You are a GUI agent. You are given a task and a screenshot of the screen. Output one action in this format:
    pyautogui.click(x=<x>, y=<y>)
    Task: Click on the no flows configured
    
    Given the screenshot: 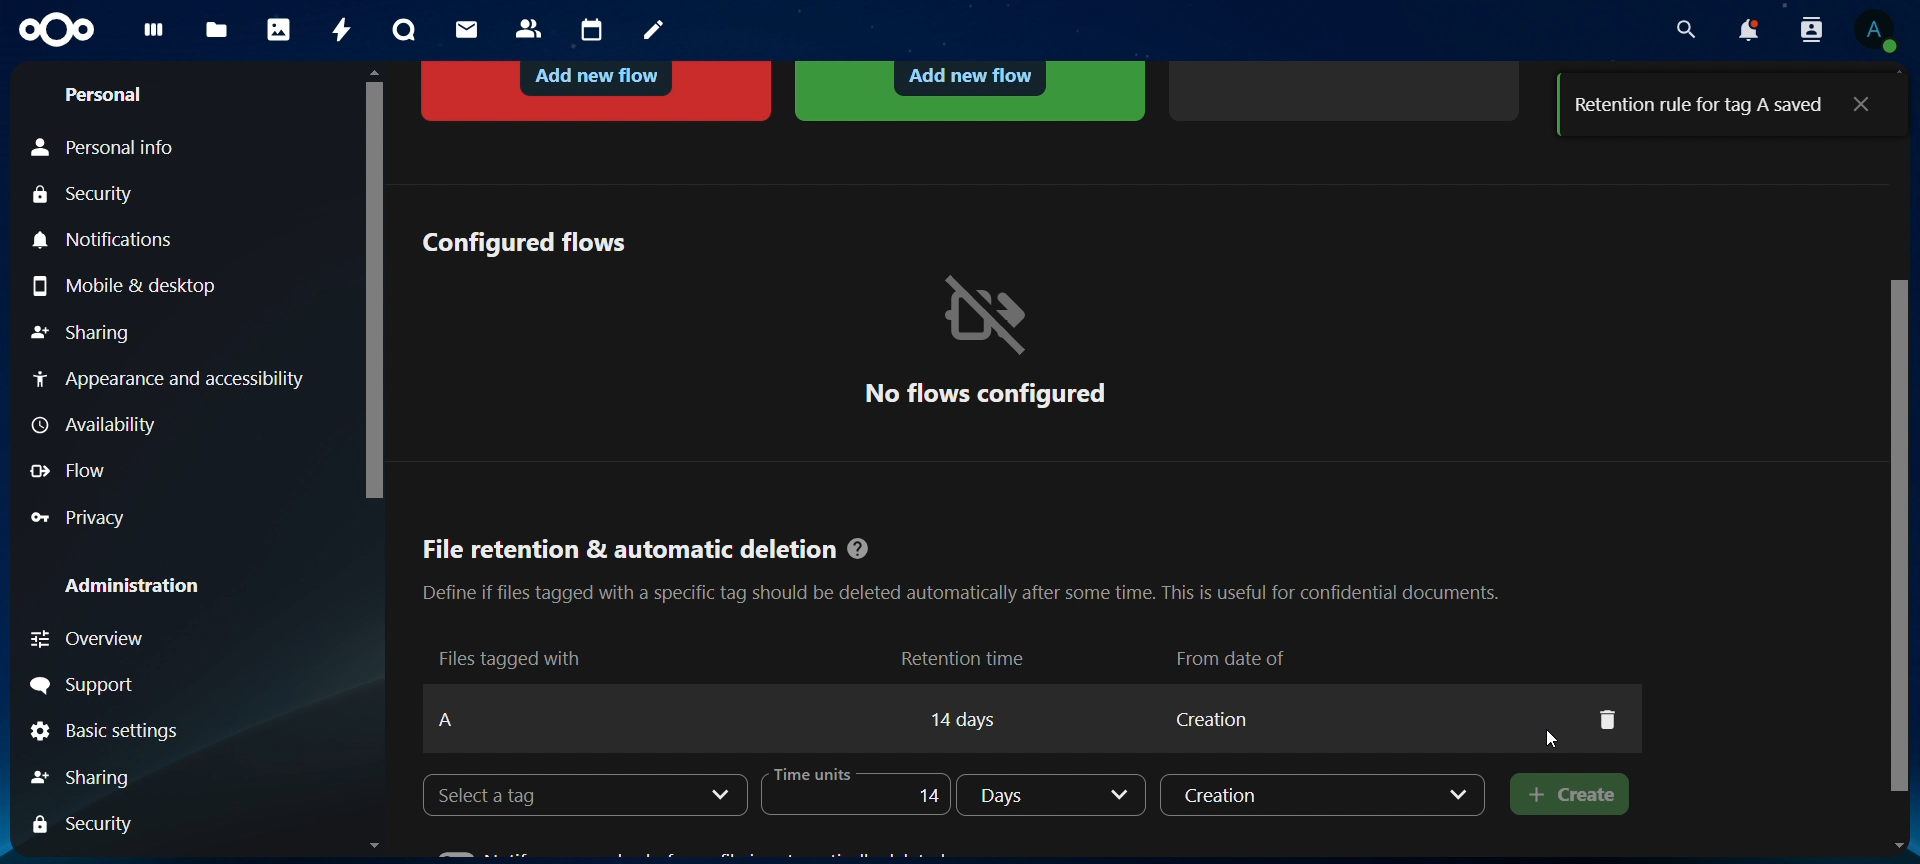 What is the action you would take?
    pyautogui.click(x=985, y=339)
    